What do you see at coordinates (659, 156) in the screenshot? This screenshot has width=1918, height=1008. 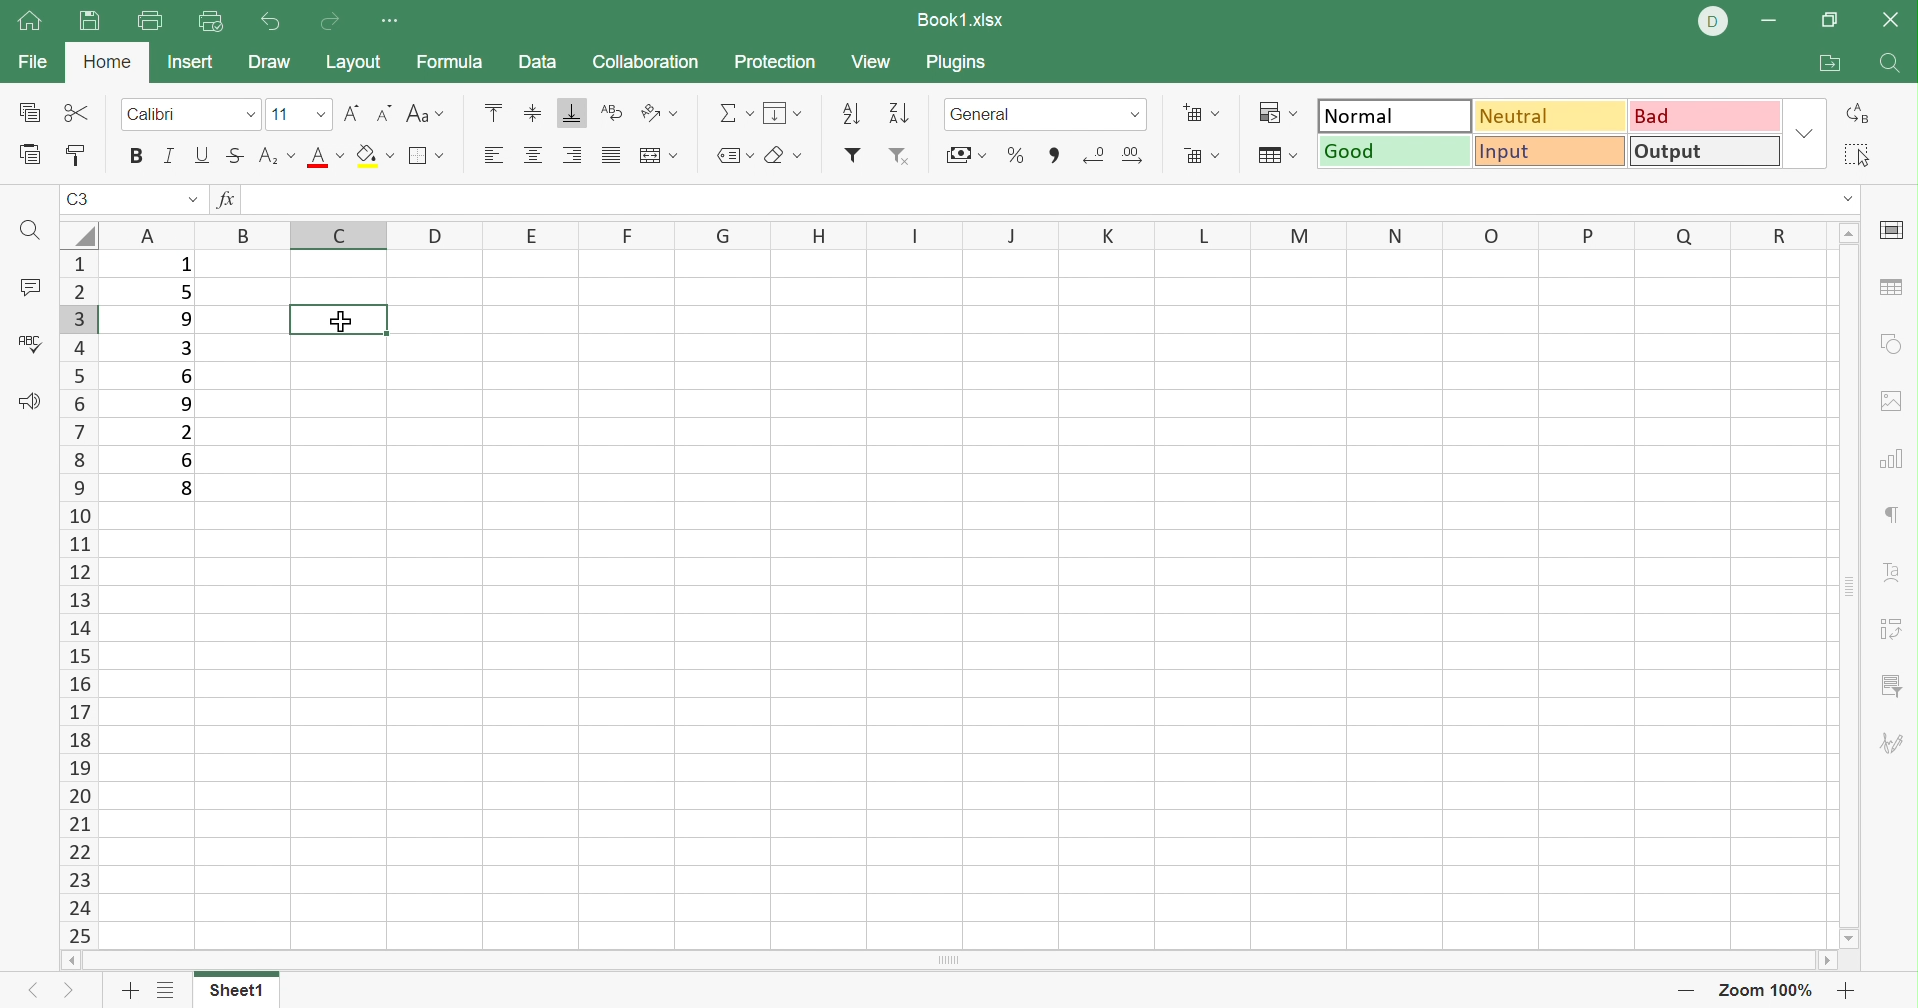 I see `Merge and center` at bounding box center [659, 156].